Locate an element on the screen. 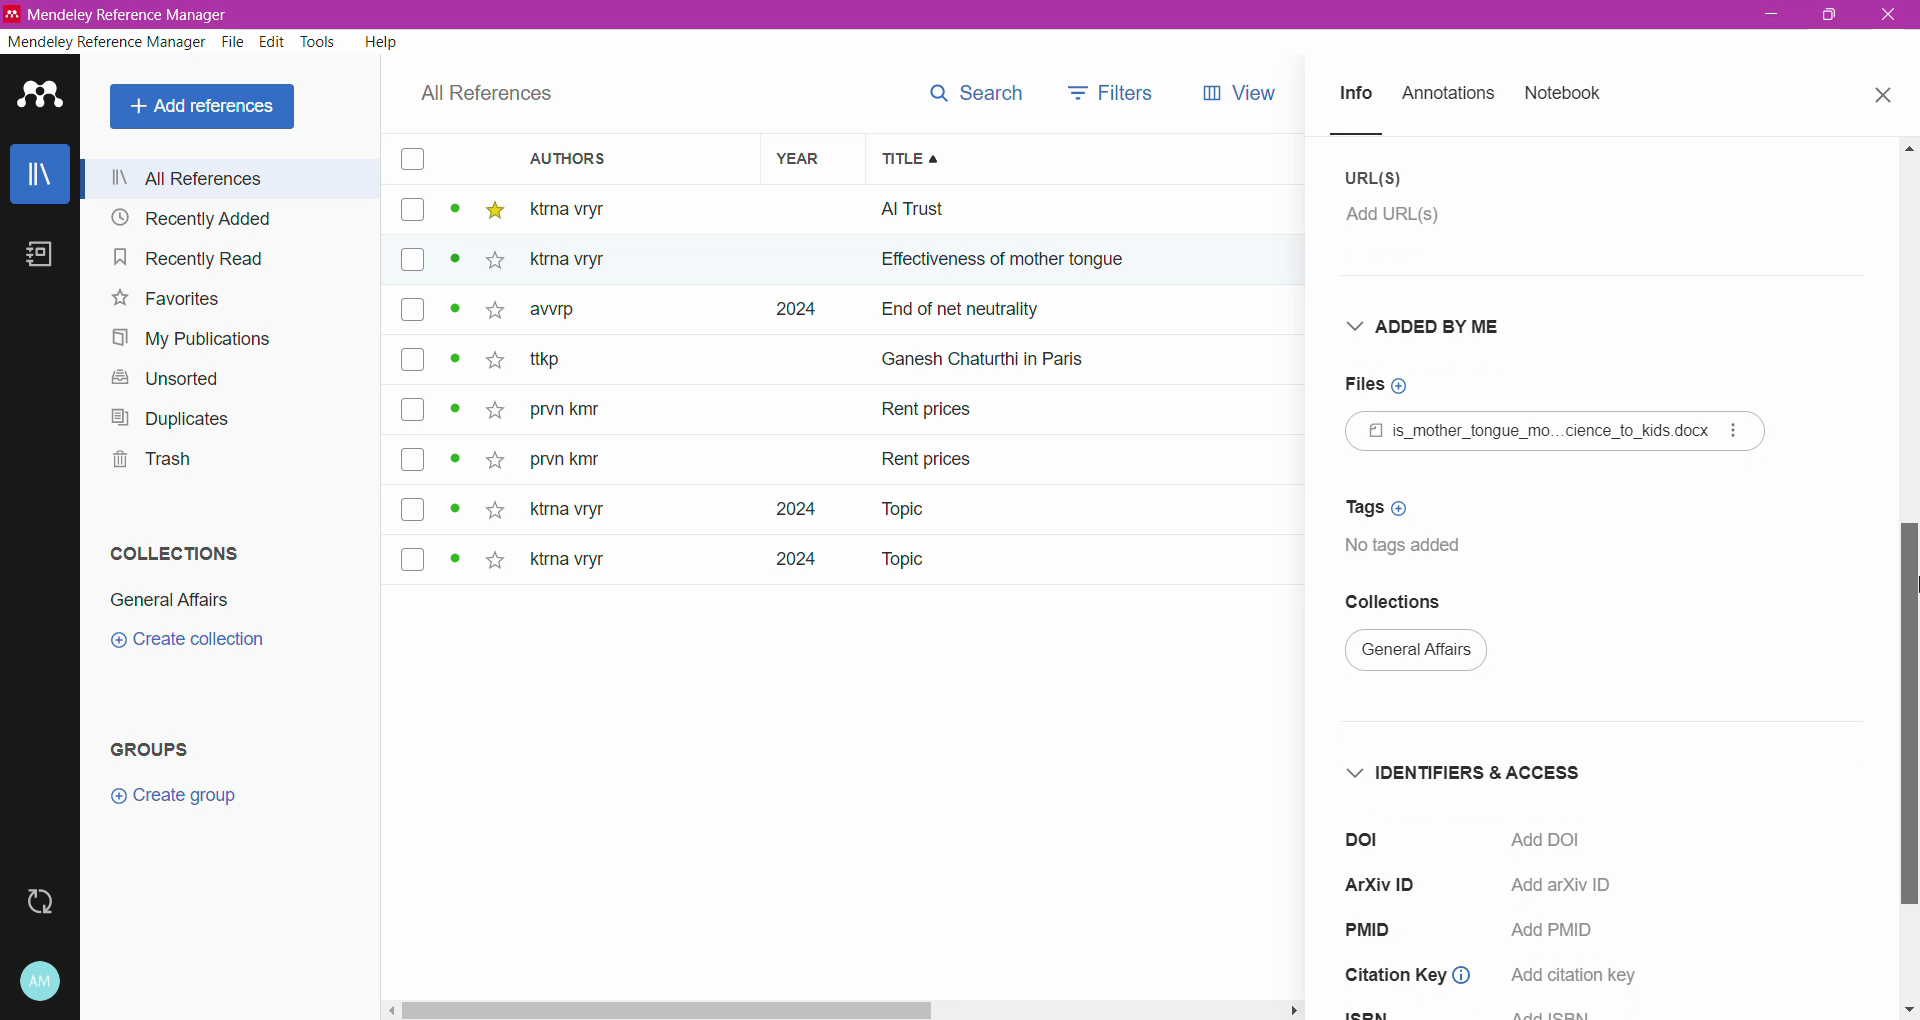 The height and width of the screenshot is (1020, 1920). Topic is located at coordinates (900, 561).